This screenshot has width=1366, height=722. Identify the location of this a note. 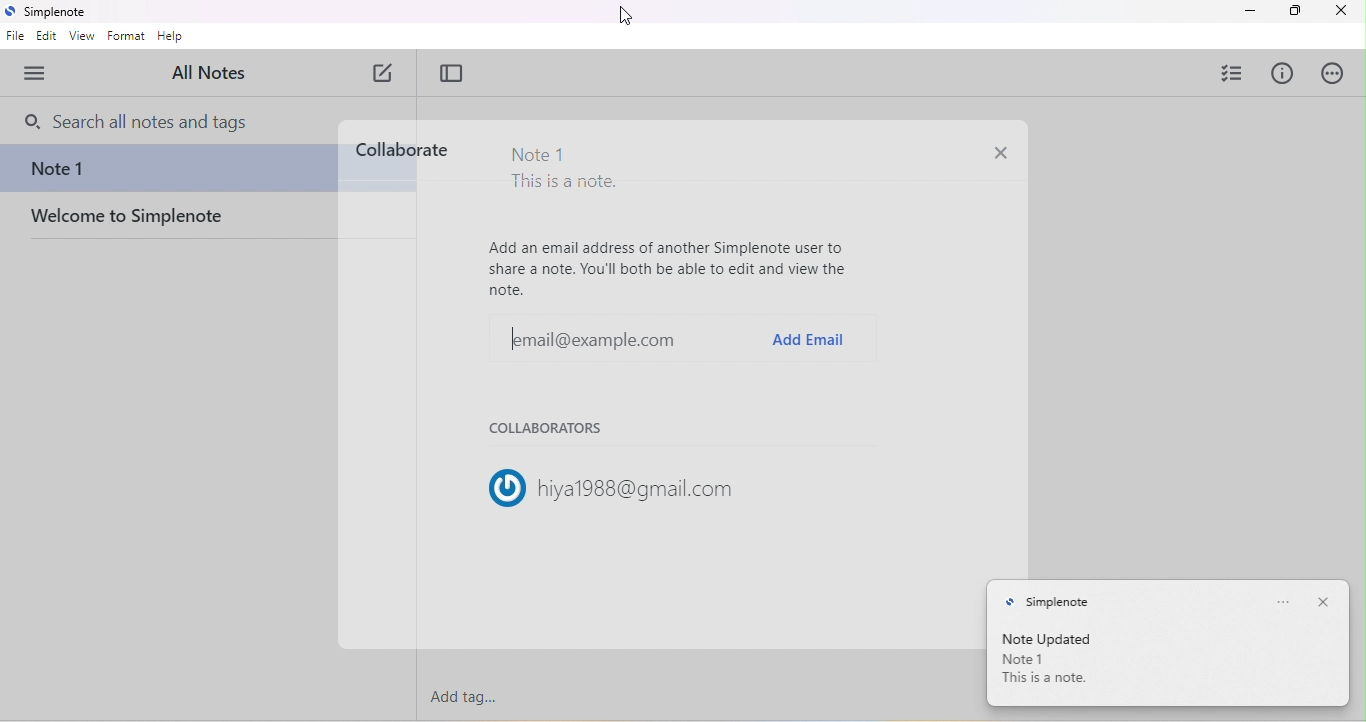
(1049, 678).